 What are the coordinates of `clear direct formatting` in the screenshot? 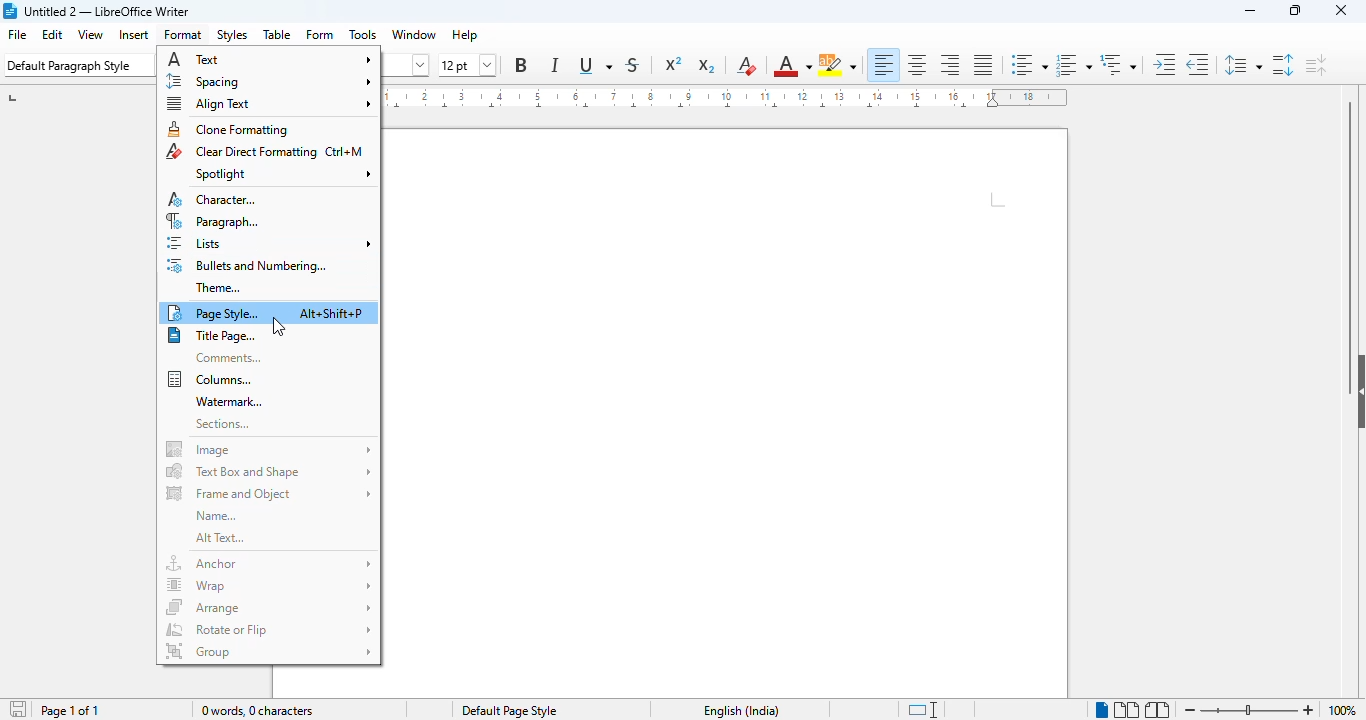 It's located at (265, 152).